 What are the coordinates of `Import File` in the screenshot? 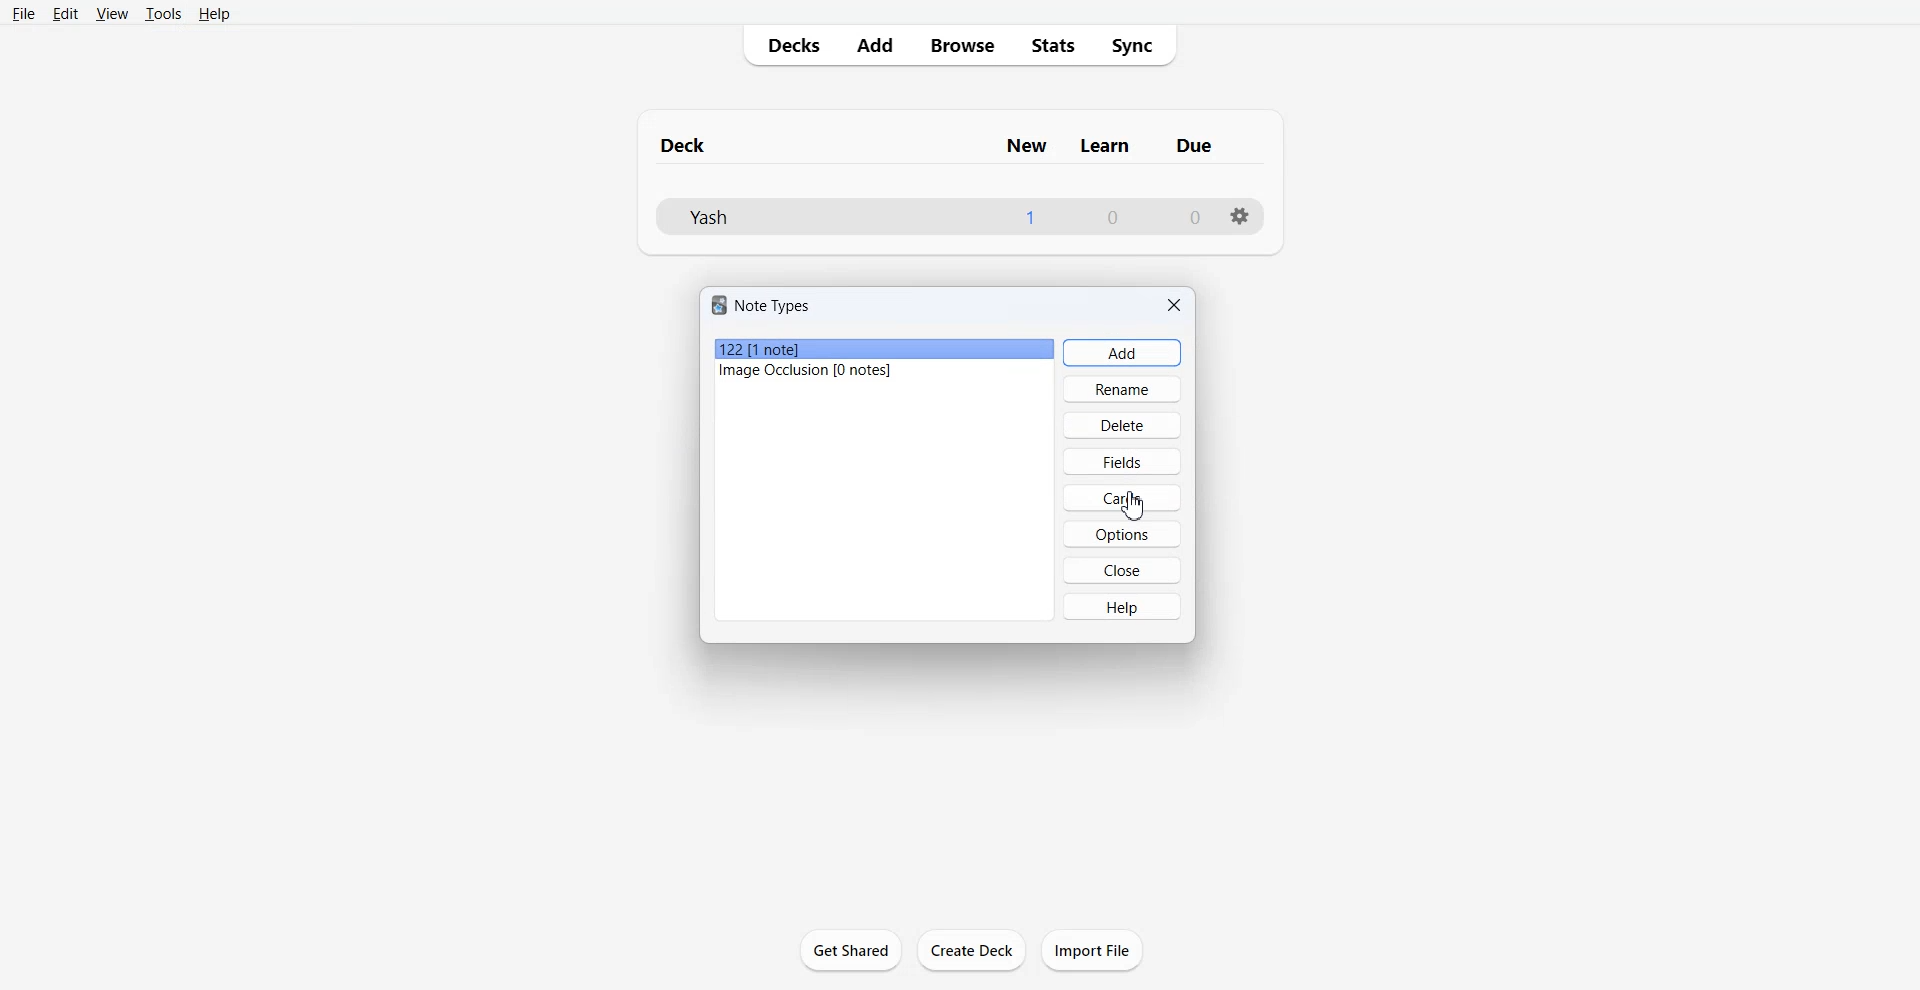 It's located at (1092, 949).